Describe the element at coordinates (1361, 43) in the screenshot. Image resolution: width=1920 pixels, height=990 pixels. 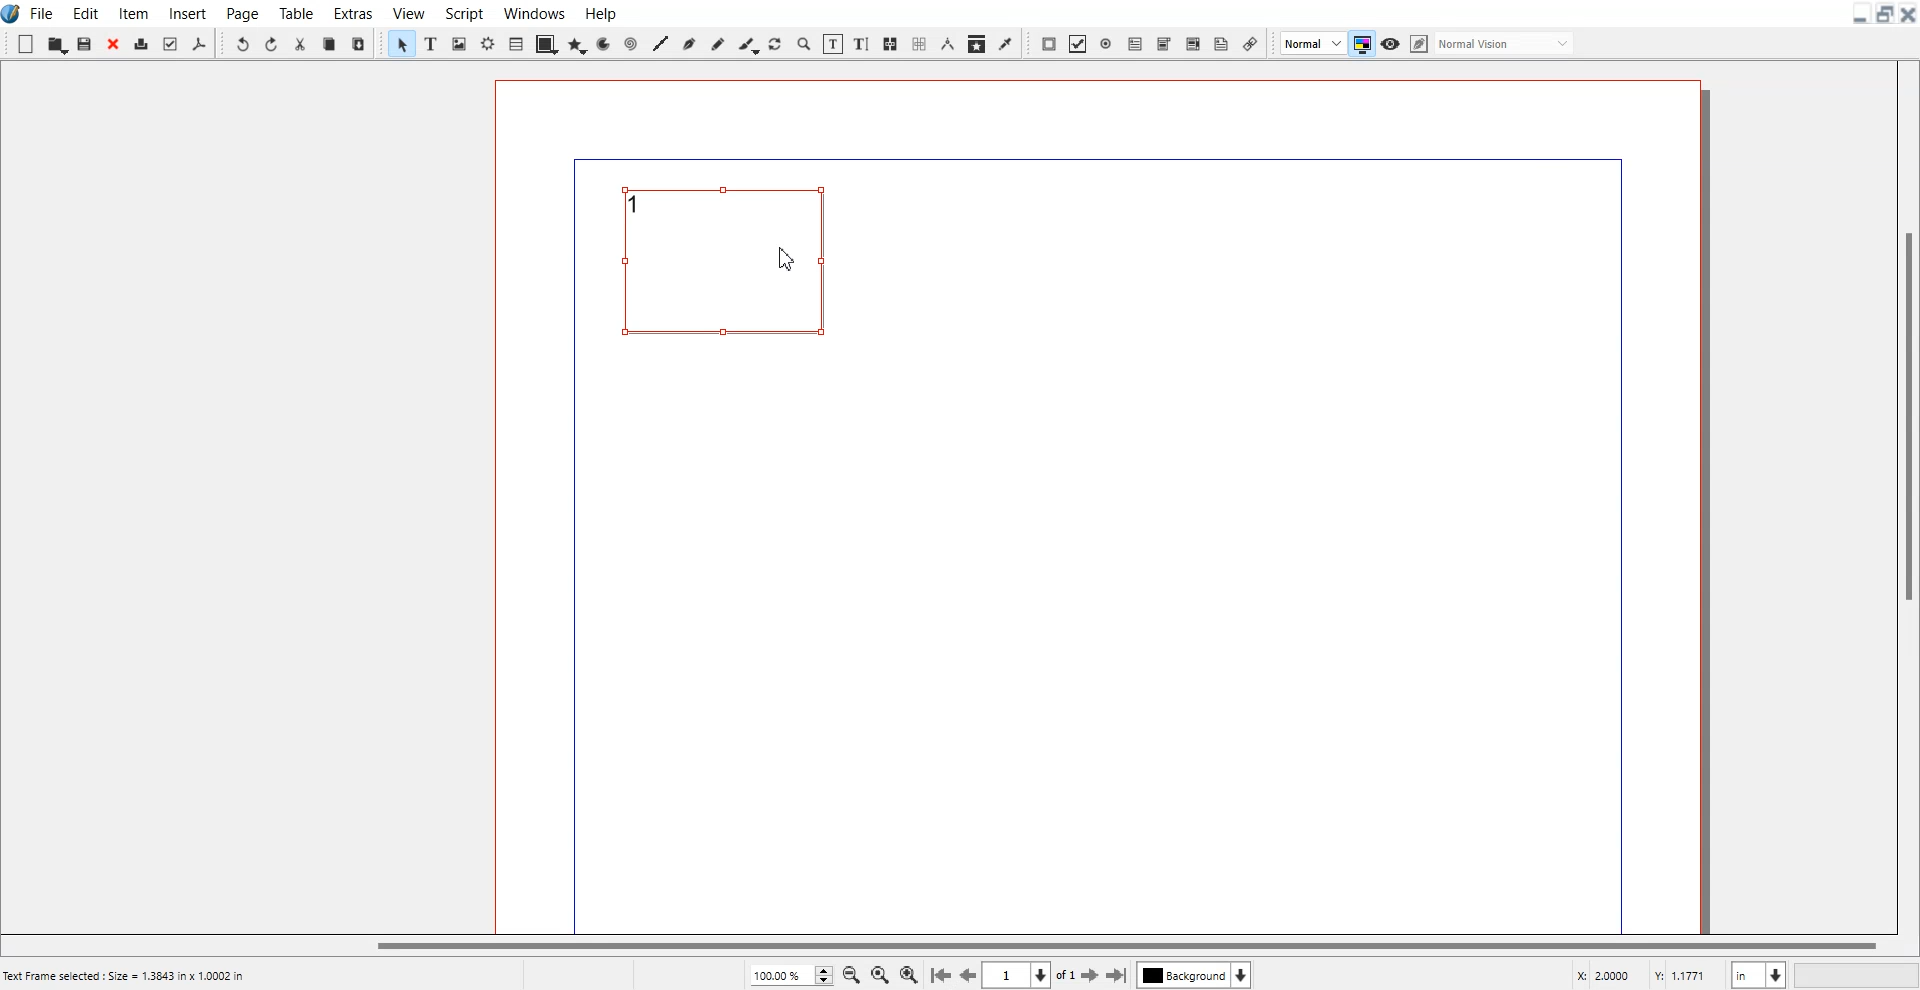
I see `Toggler mode` at that location.